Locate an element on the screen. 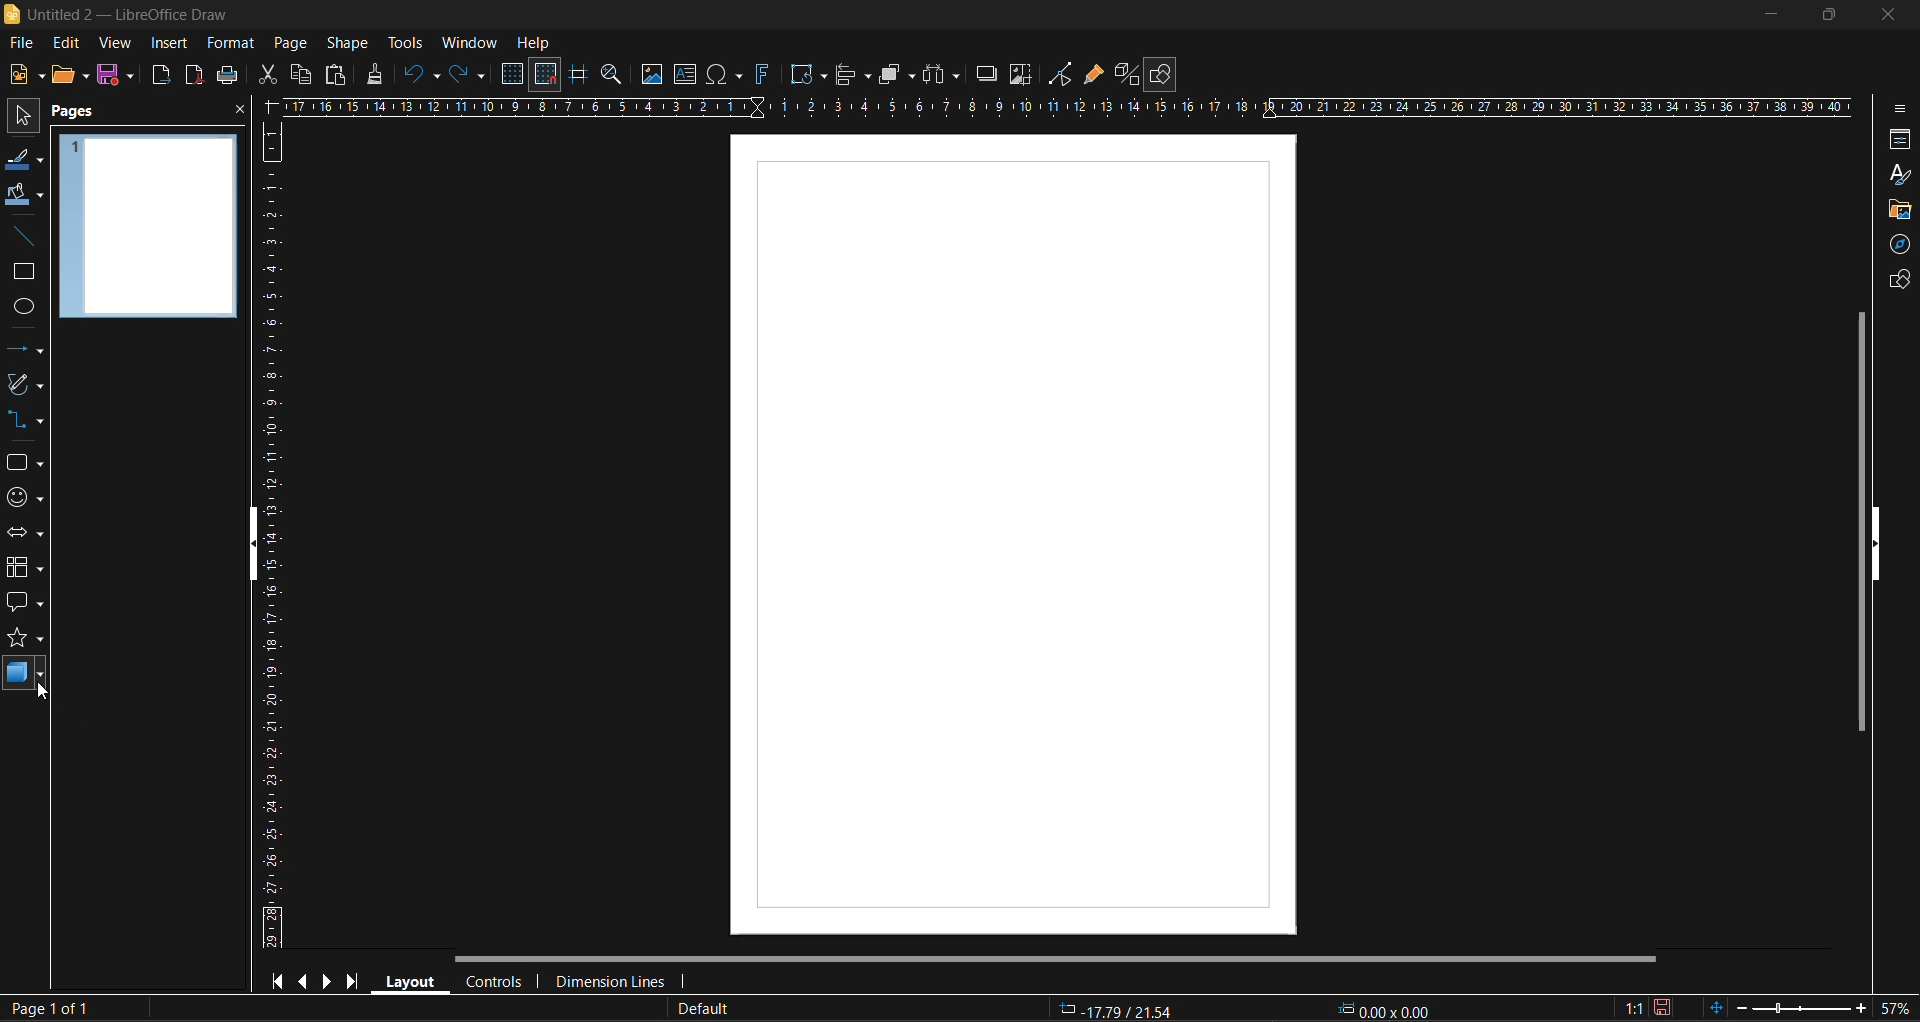  fill color is located at coordinates (24, 195).